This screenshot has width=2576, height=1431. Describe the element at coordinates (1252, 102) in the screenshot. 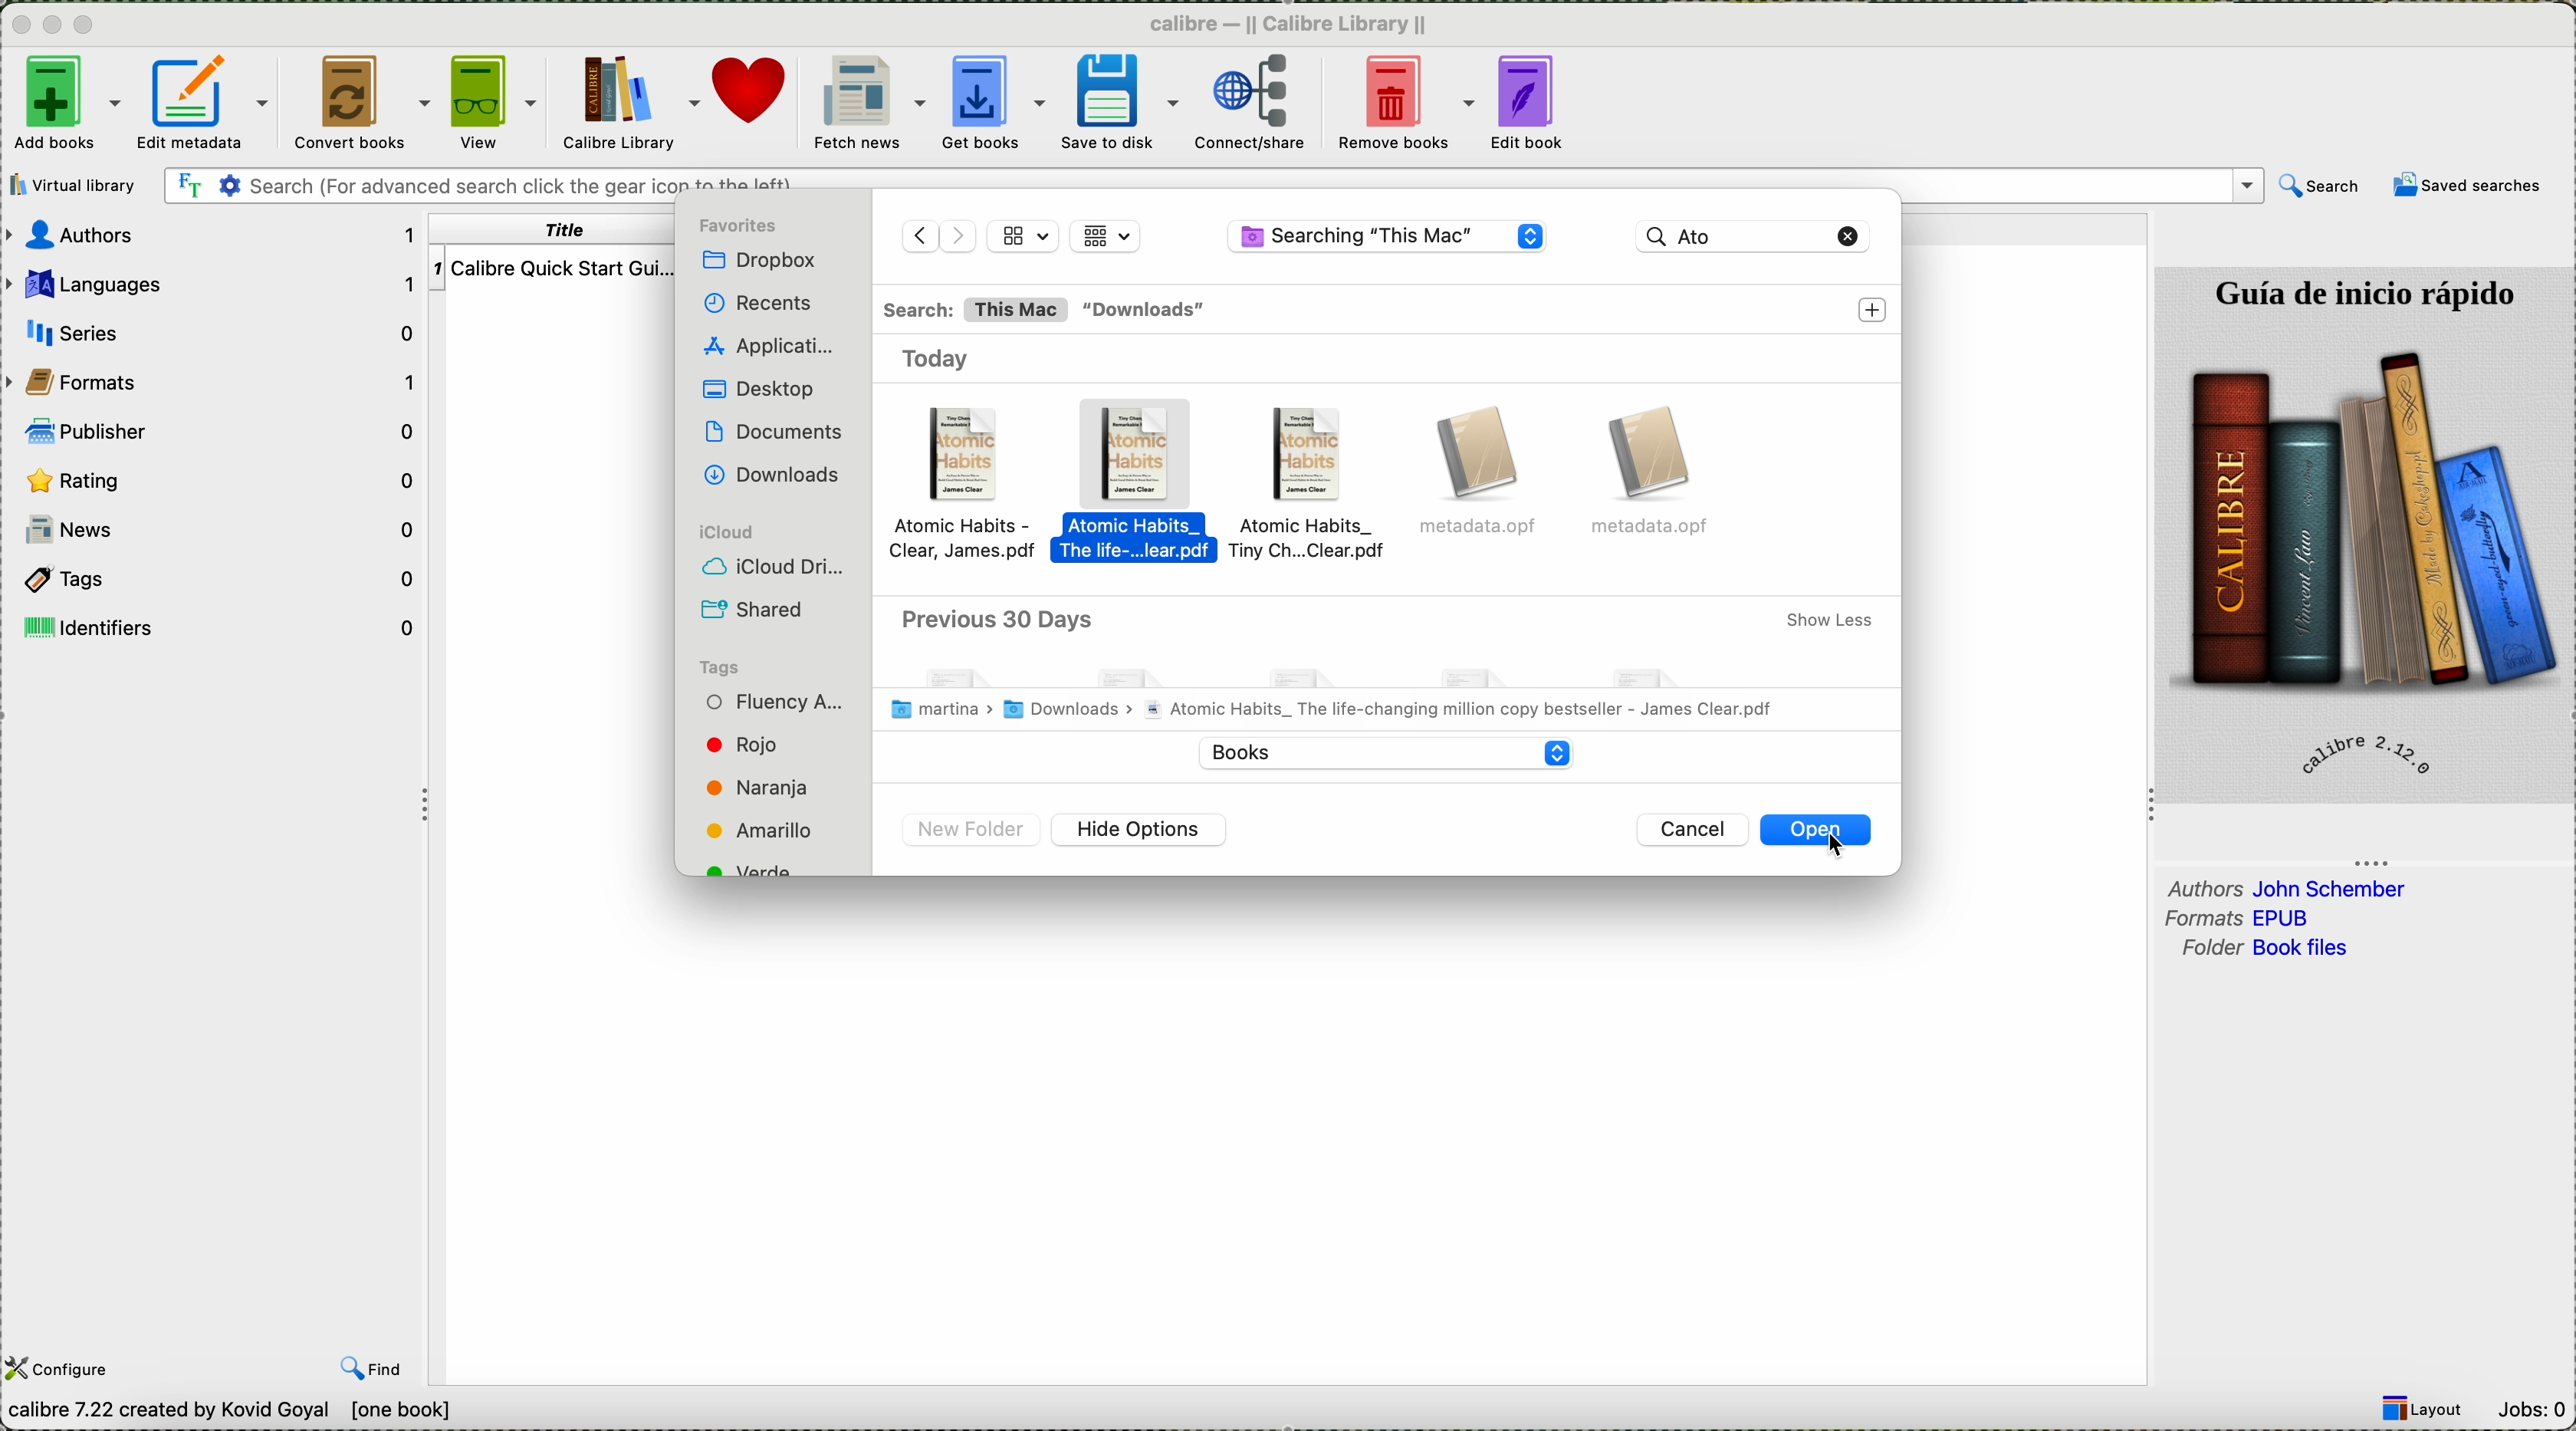

I see `connect/share` at that location.